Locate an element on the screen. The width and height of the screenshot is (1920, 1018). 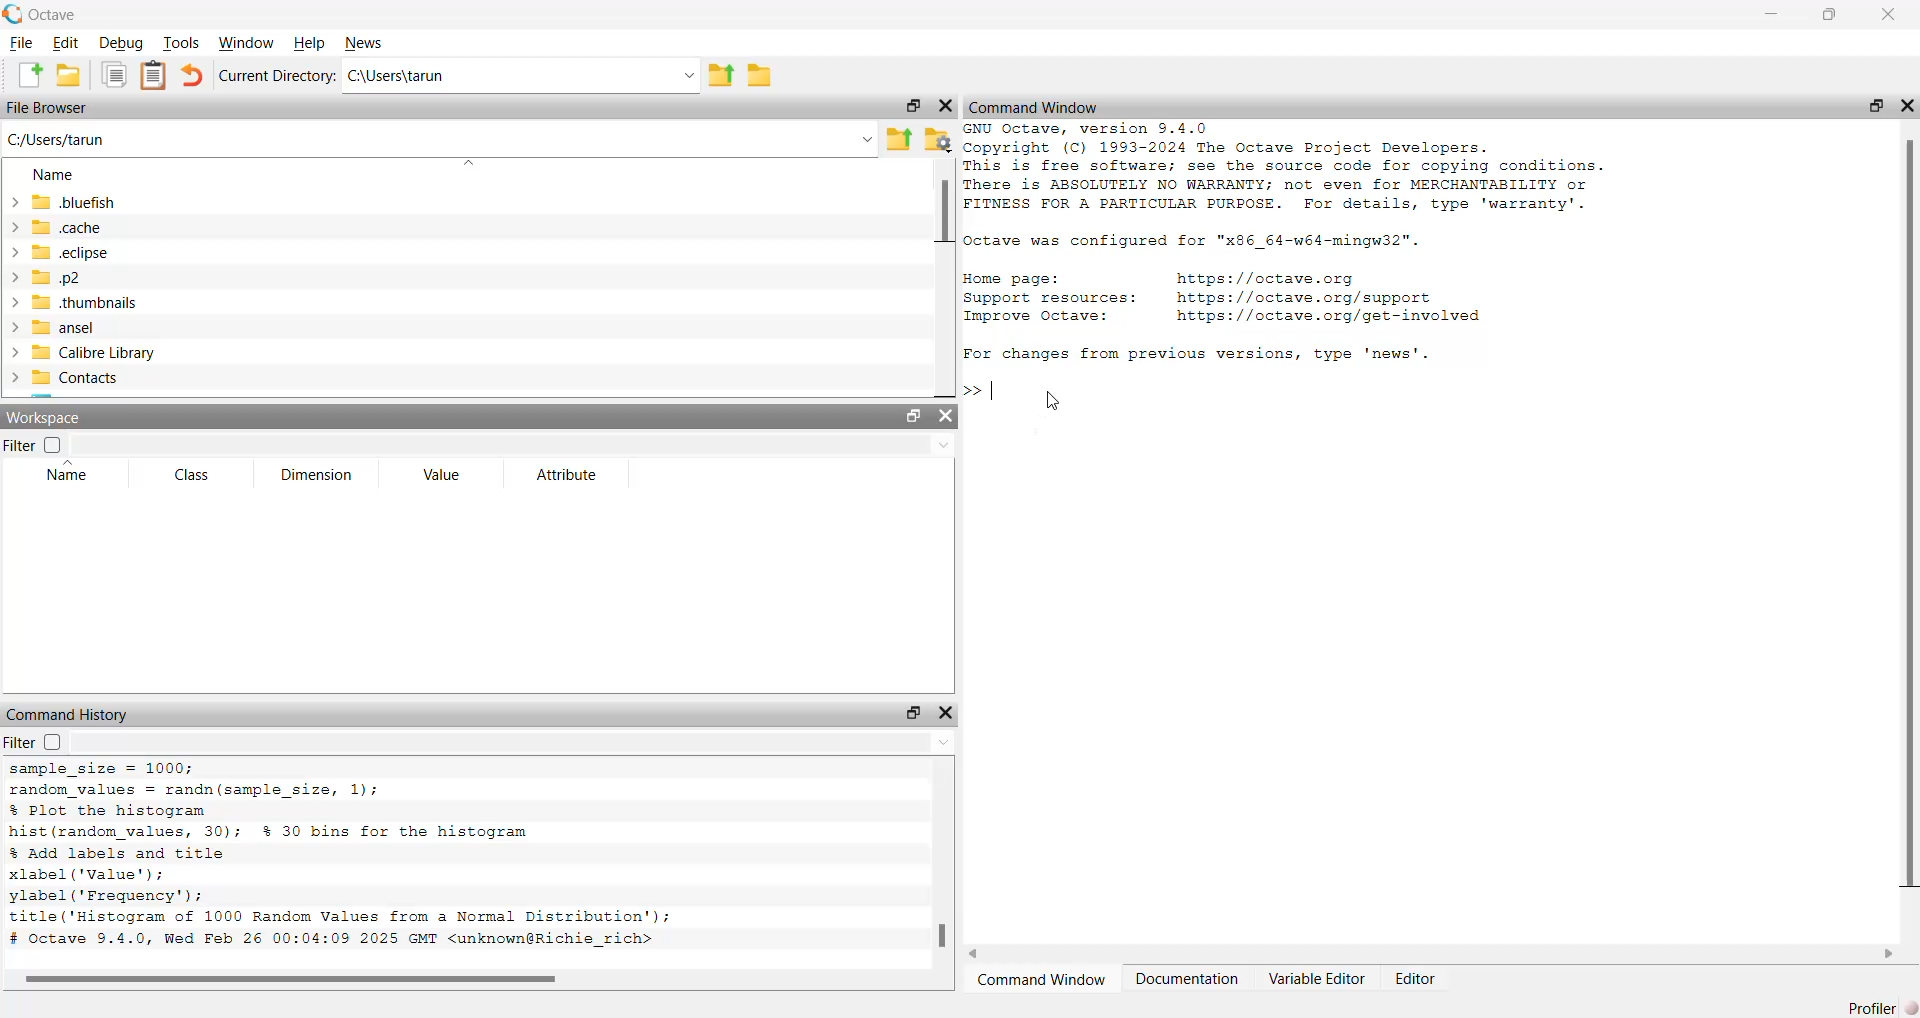
close is located at coordinates (946, 712).